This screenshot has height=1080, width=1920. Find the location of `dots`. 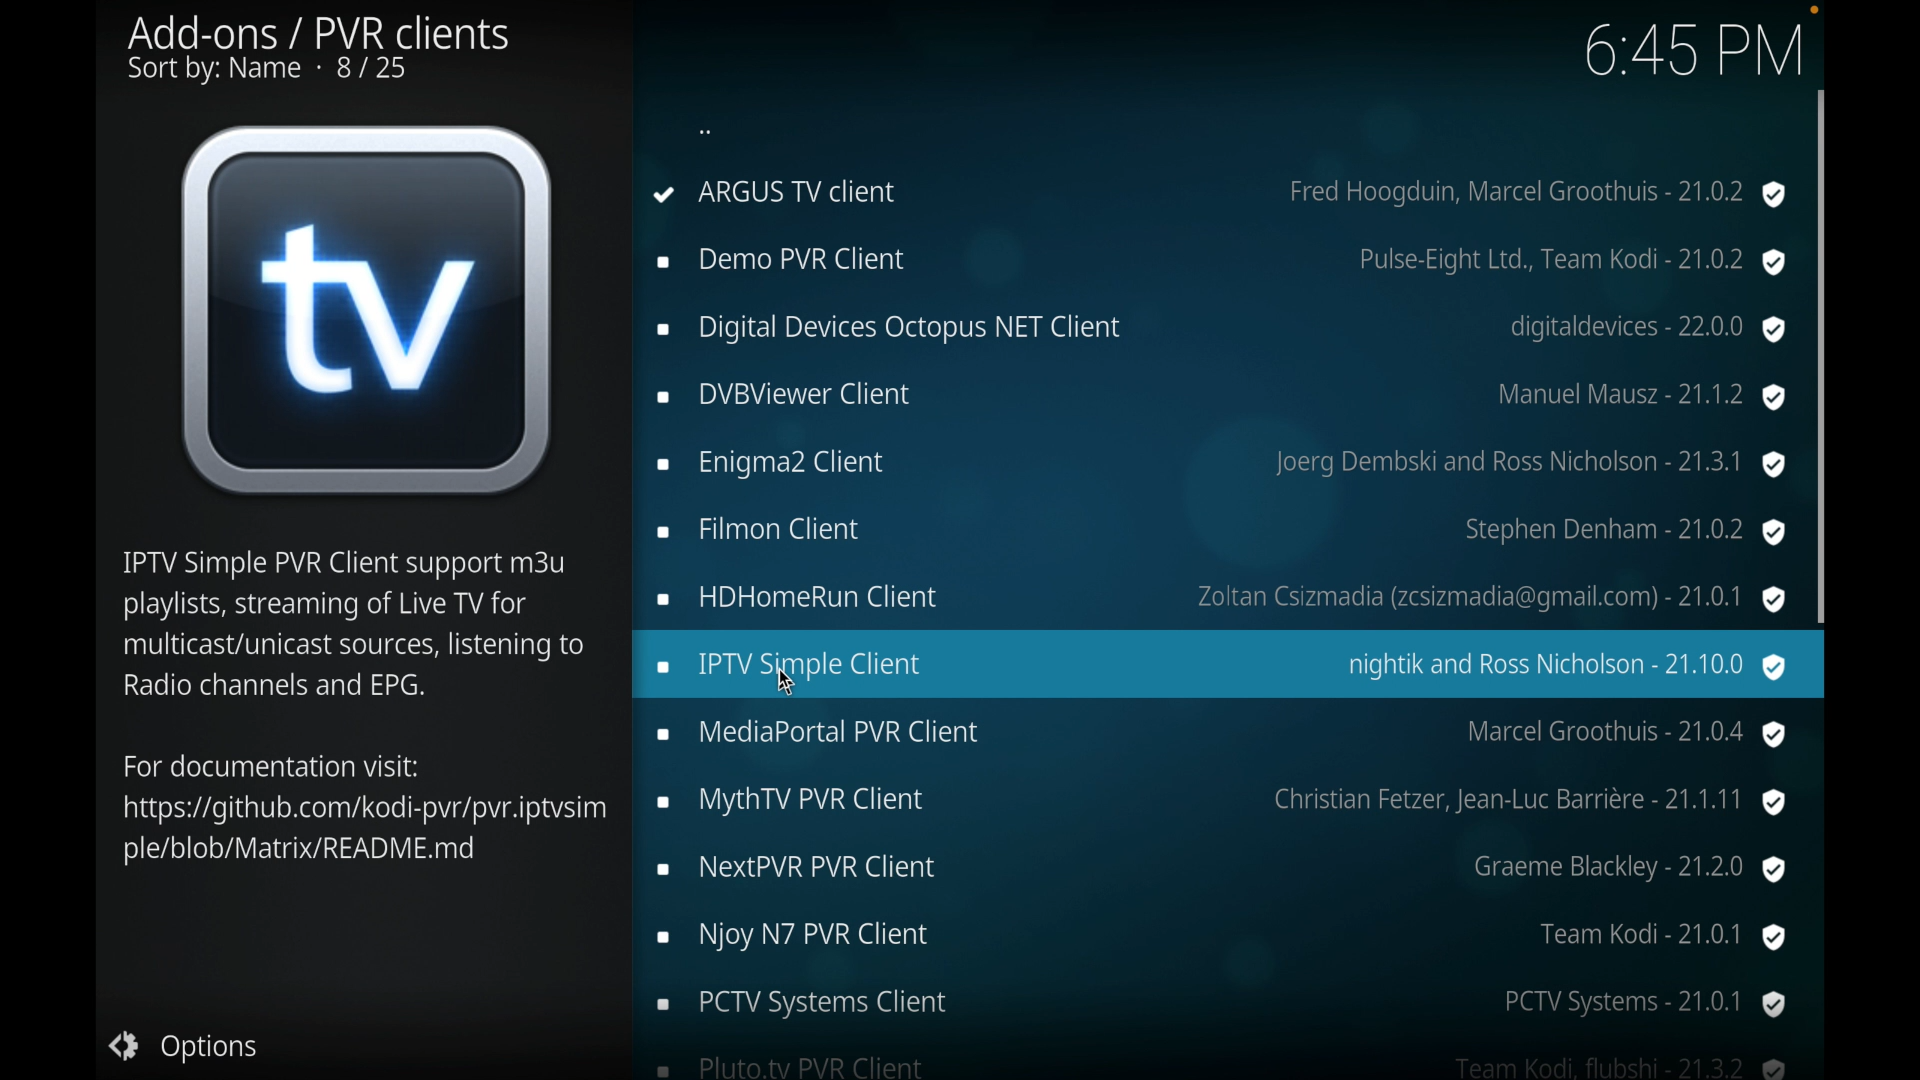

dots is located at coordinates (703, 131).